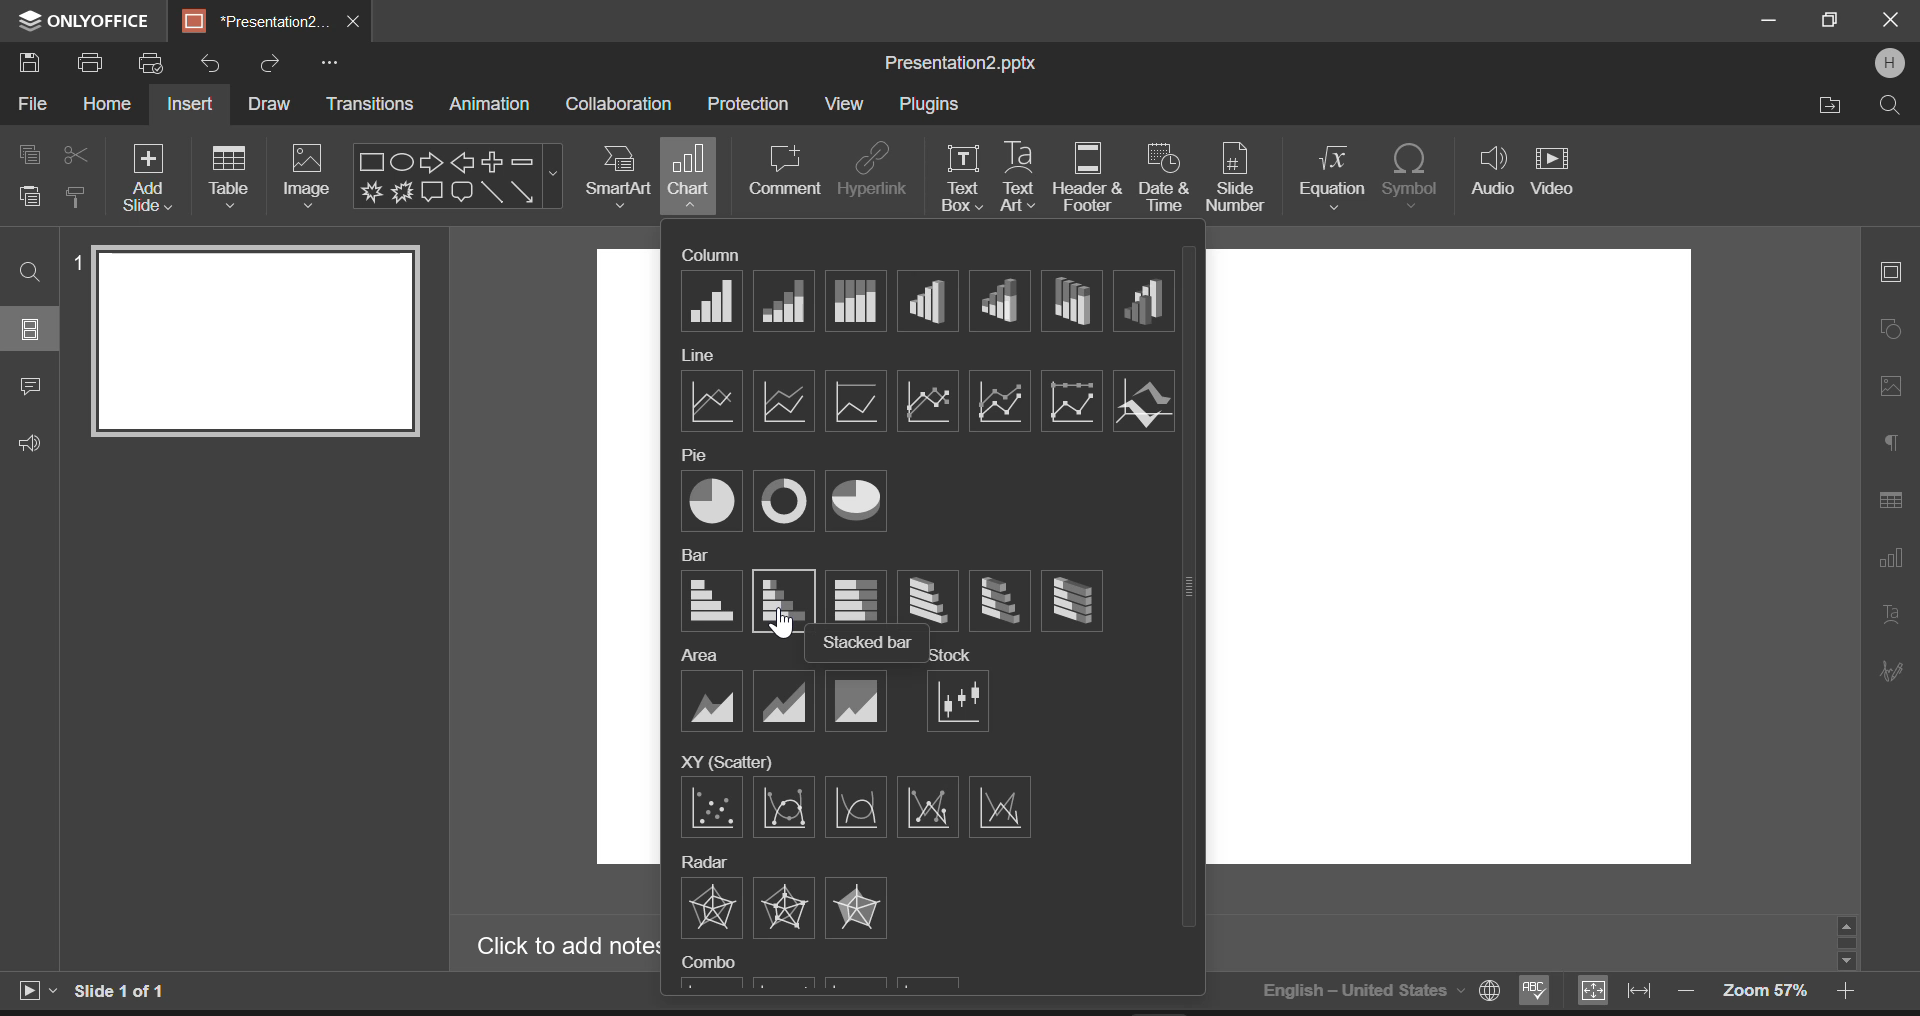  I want to click on Line, so click(709, 403).